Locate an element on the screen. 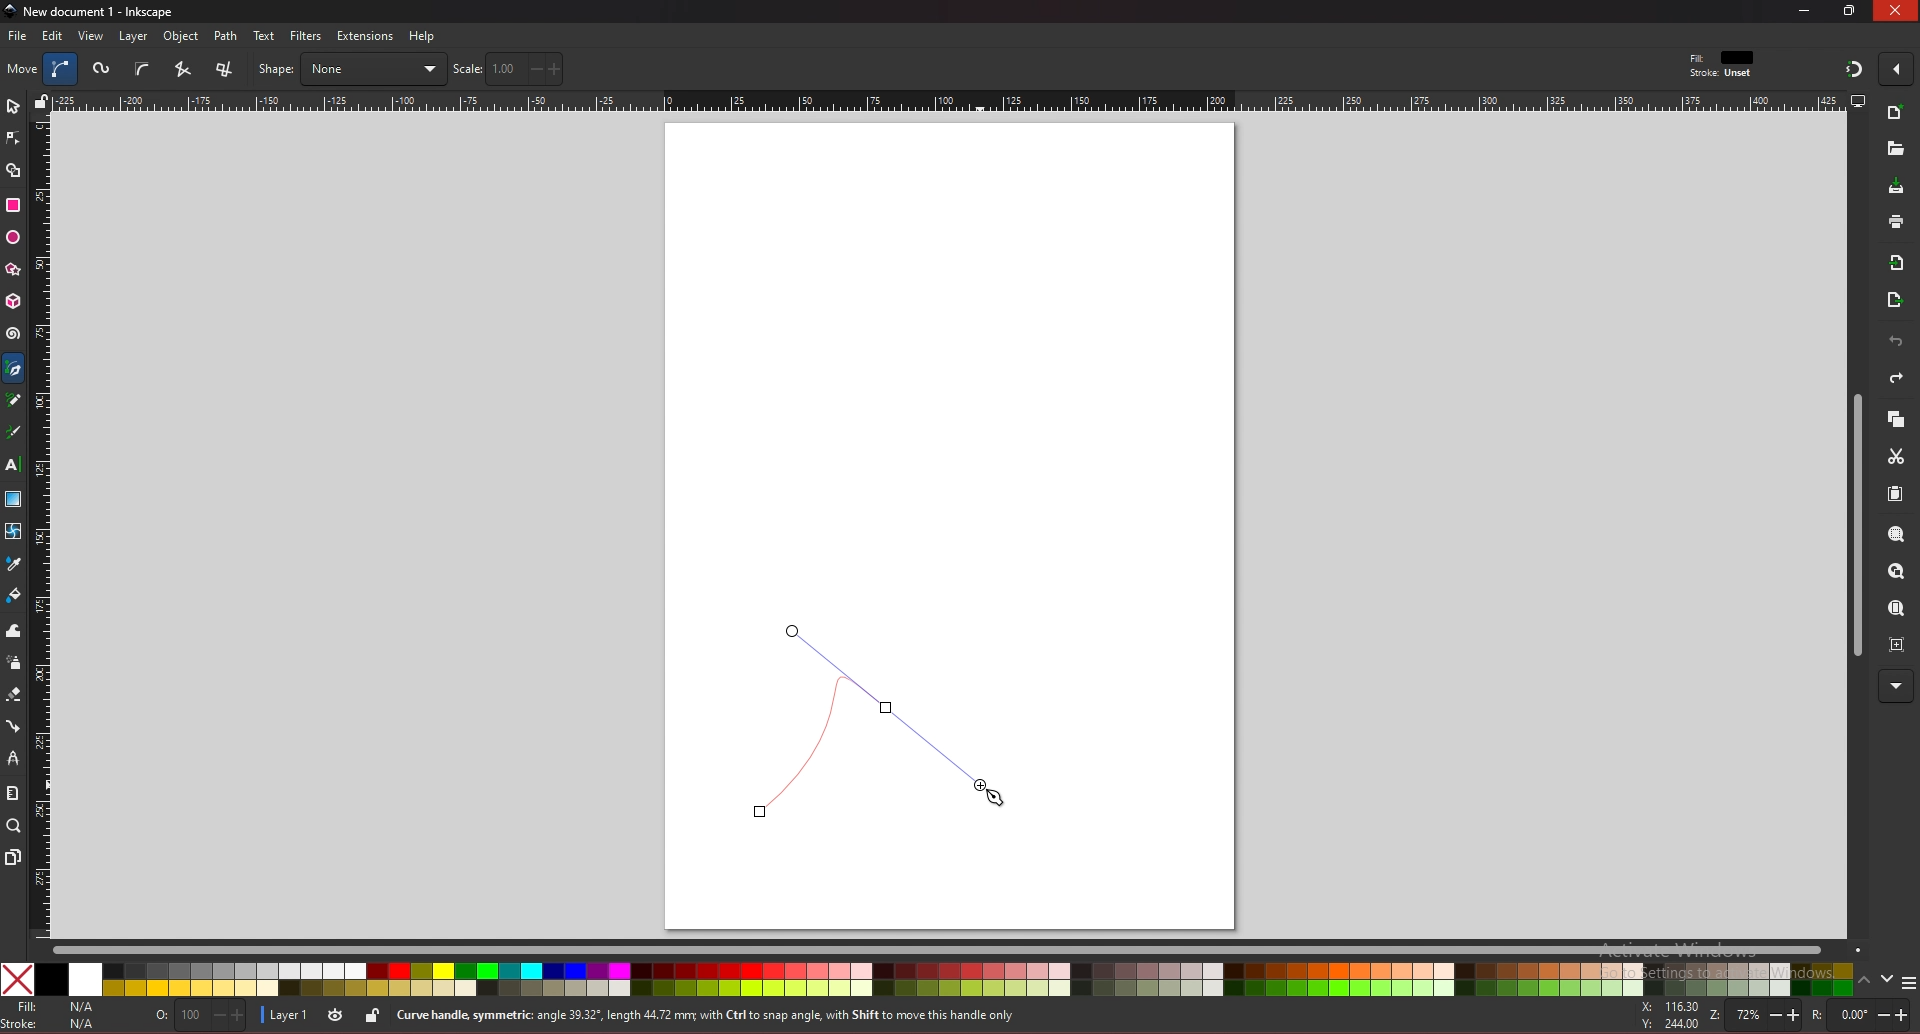  paint bucket is located at coordinates (14, 594).